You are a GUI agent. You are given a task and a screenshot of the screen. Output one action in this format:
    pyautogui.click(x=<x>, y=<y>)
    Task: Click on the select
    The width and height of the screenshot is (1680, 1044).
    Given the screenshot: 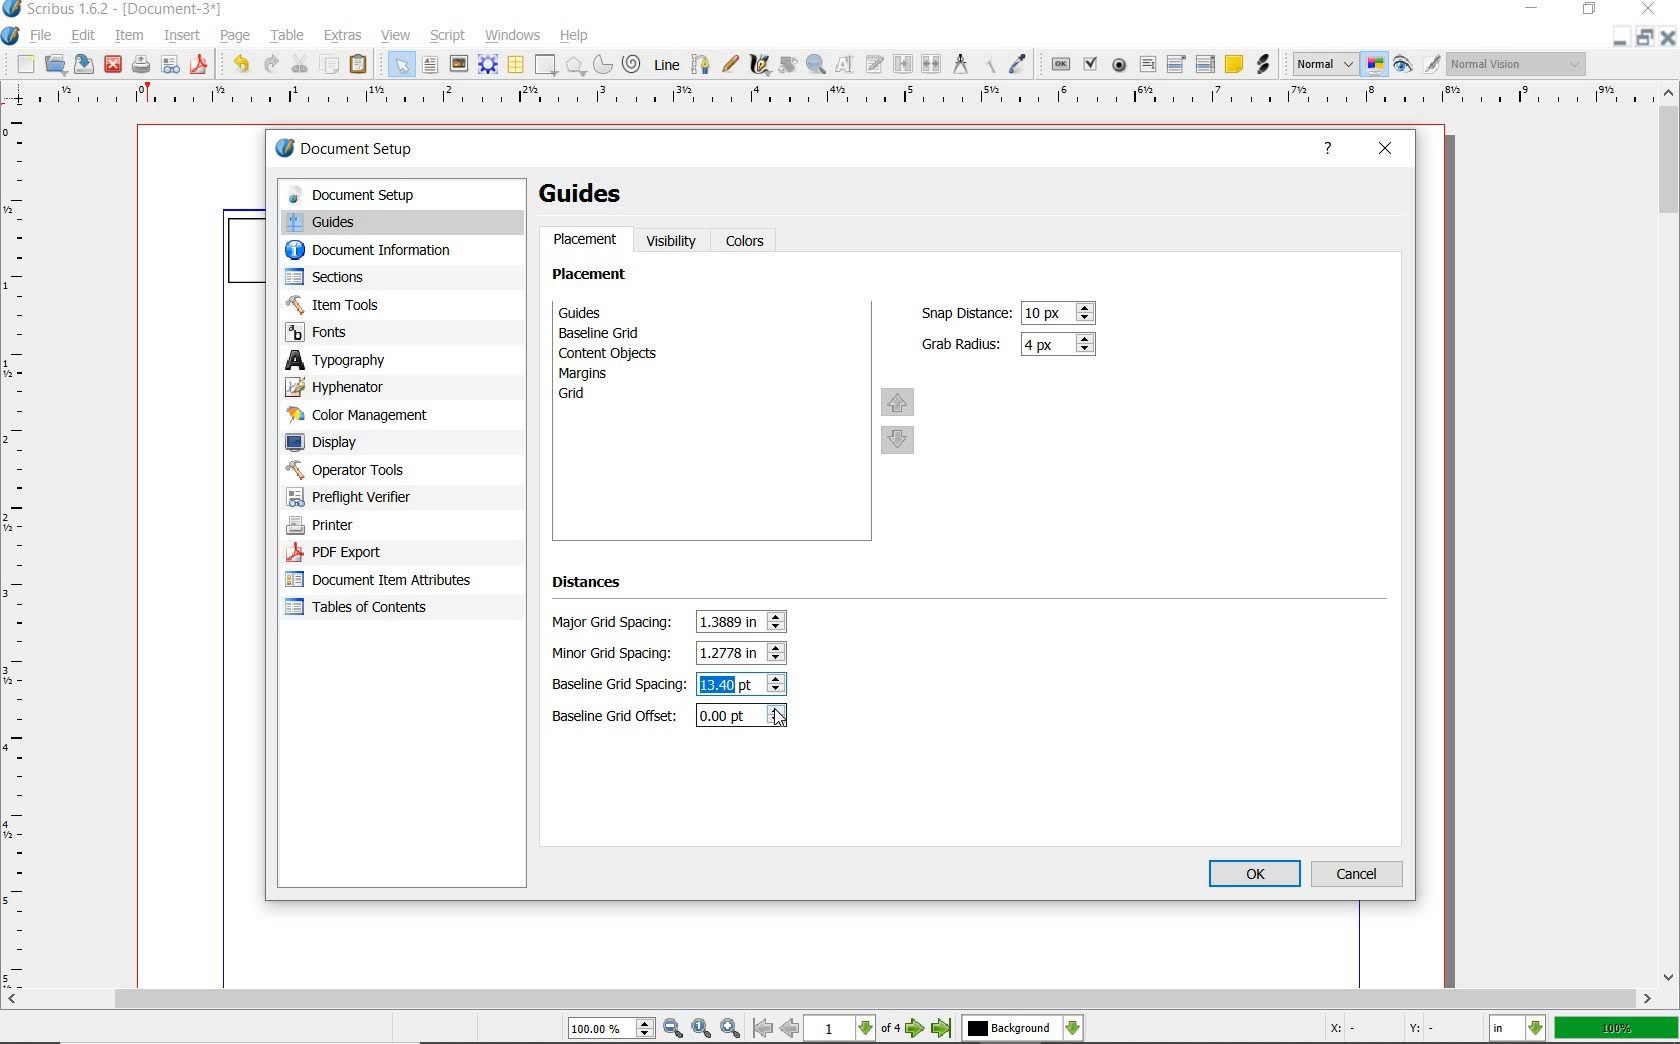 What is the action you would take?
    pyautogui.click(x=403, y=68)
    